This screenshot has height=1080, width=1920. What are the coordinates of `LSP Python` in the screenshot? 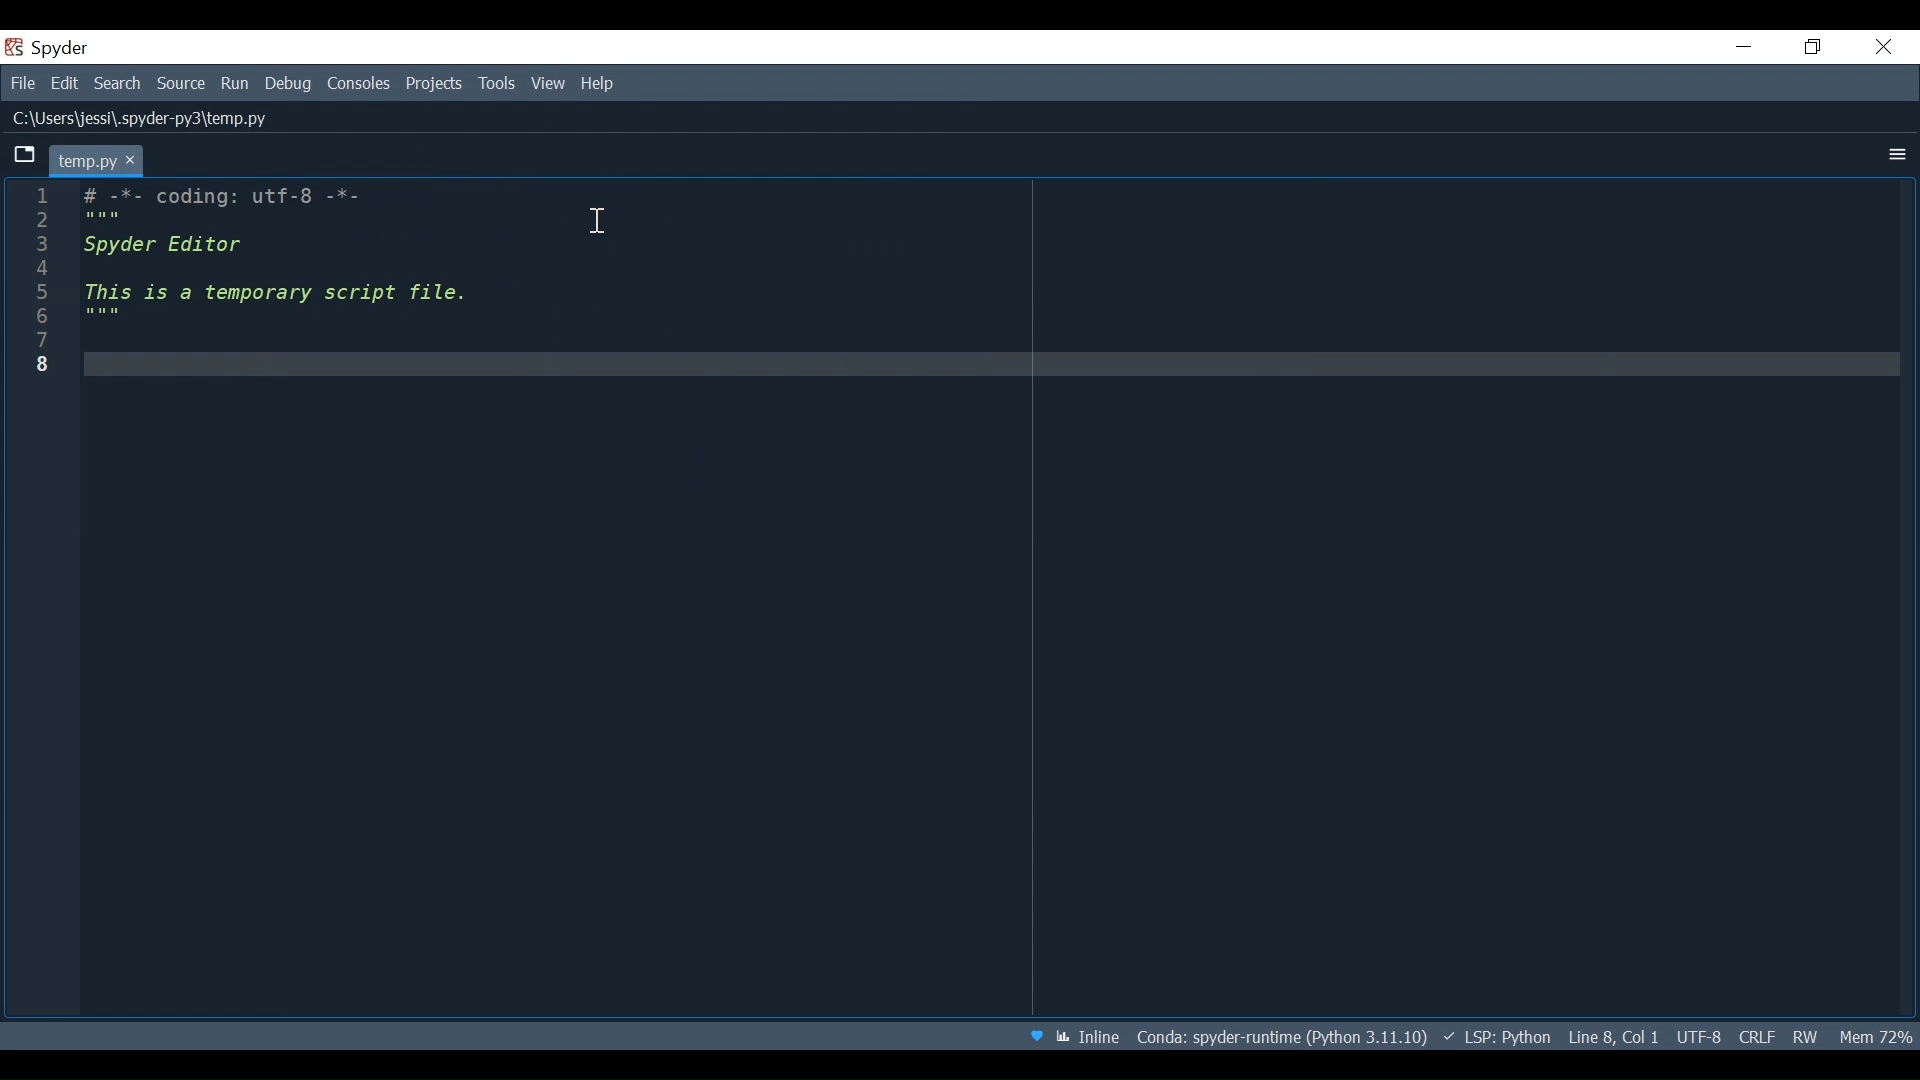 It's located at (1501, 1036).